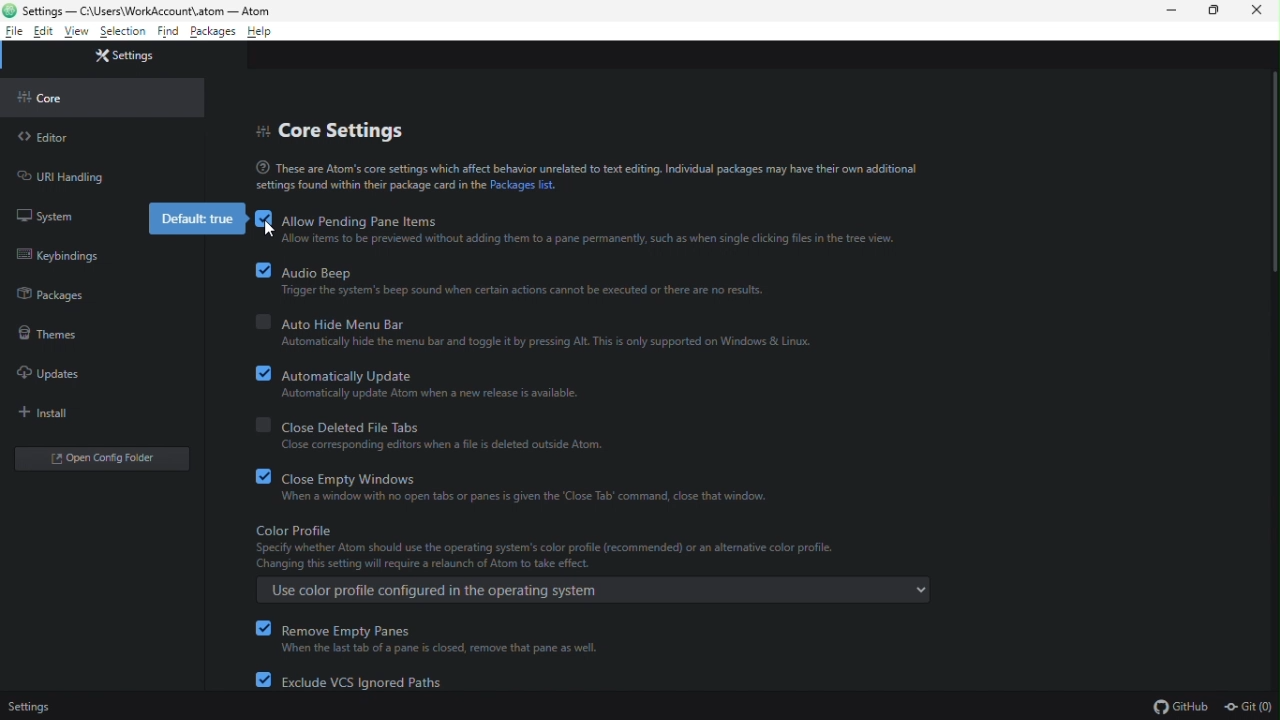  What do you see at coordinates (169, 34) in the screenshot?
I see `find ` at bounding box center [169, 34].